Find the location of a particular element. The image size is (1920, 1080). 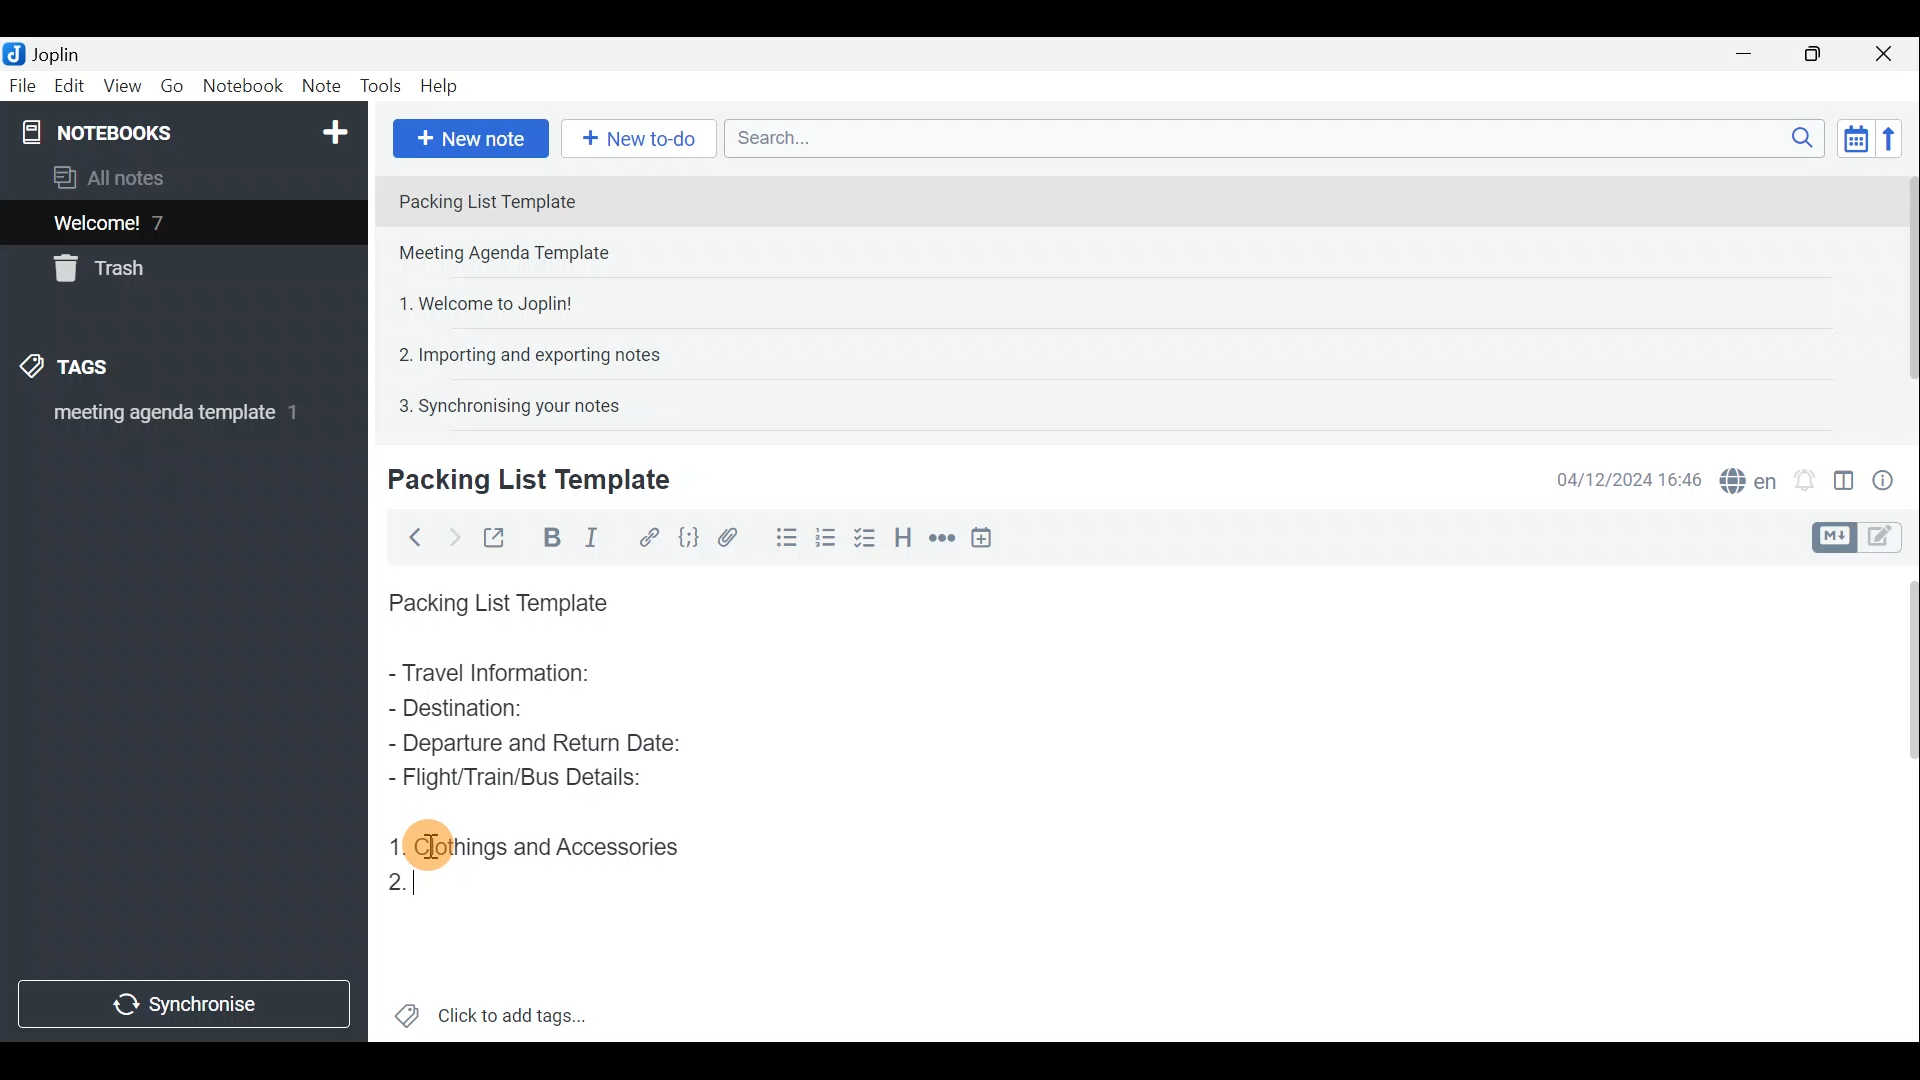

Travel Information: is located at coordinates (507, 675).